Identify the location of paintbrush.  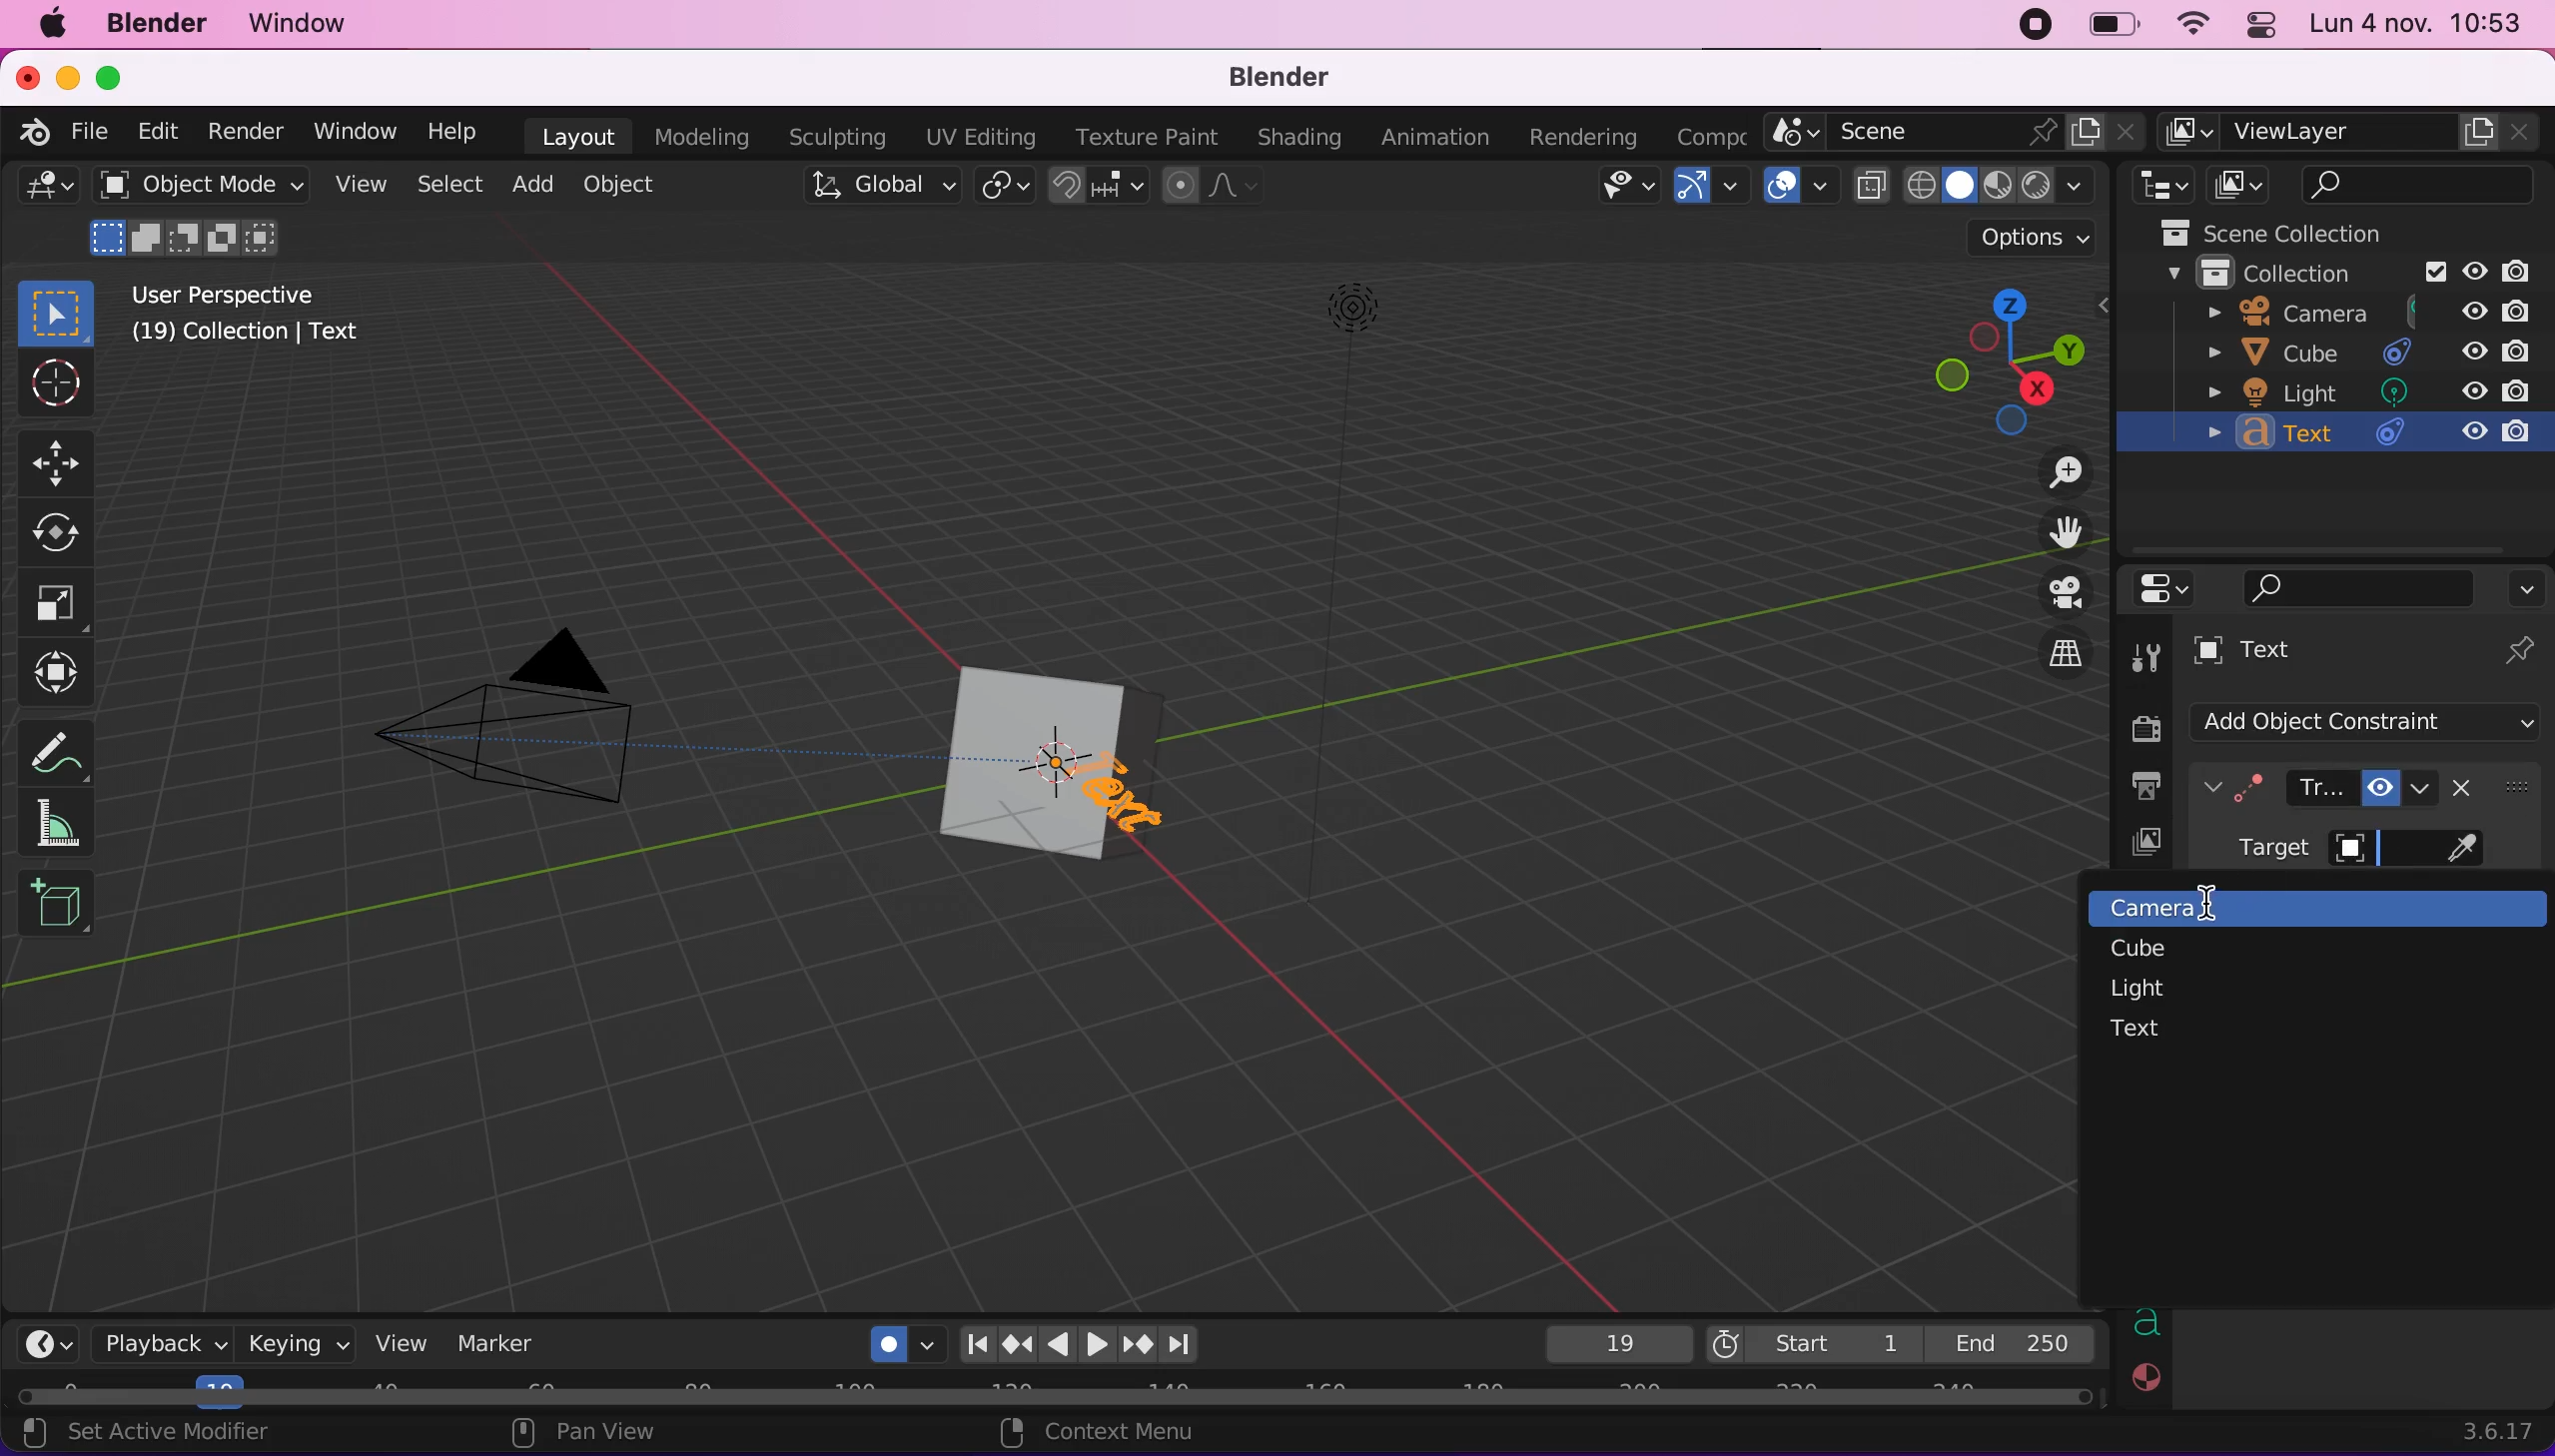
(2469, 852).